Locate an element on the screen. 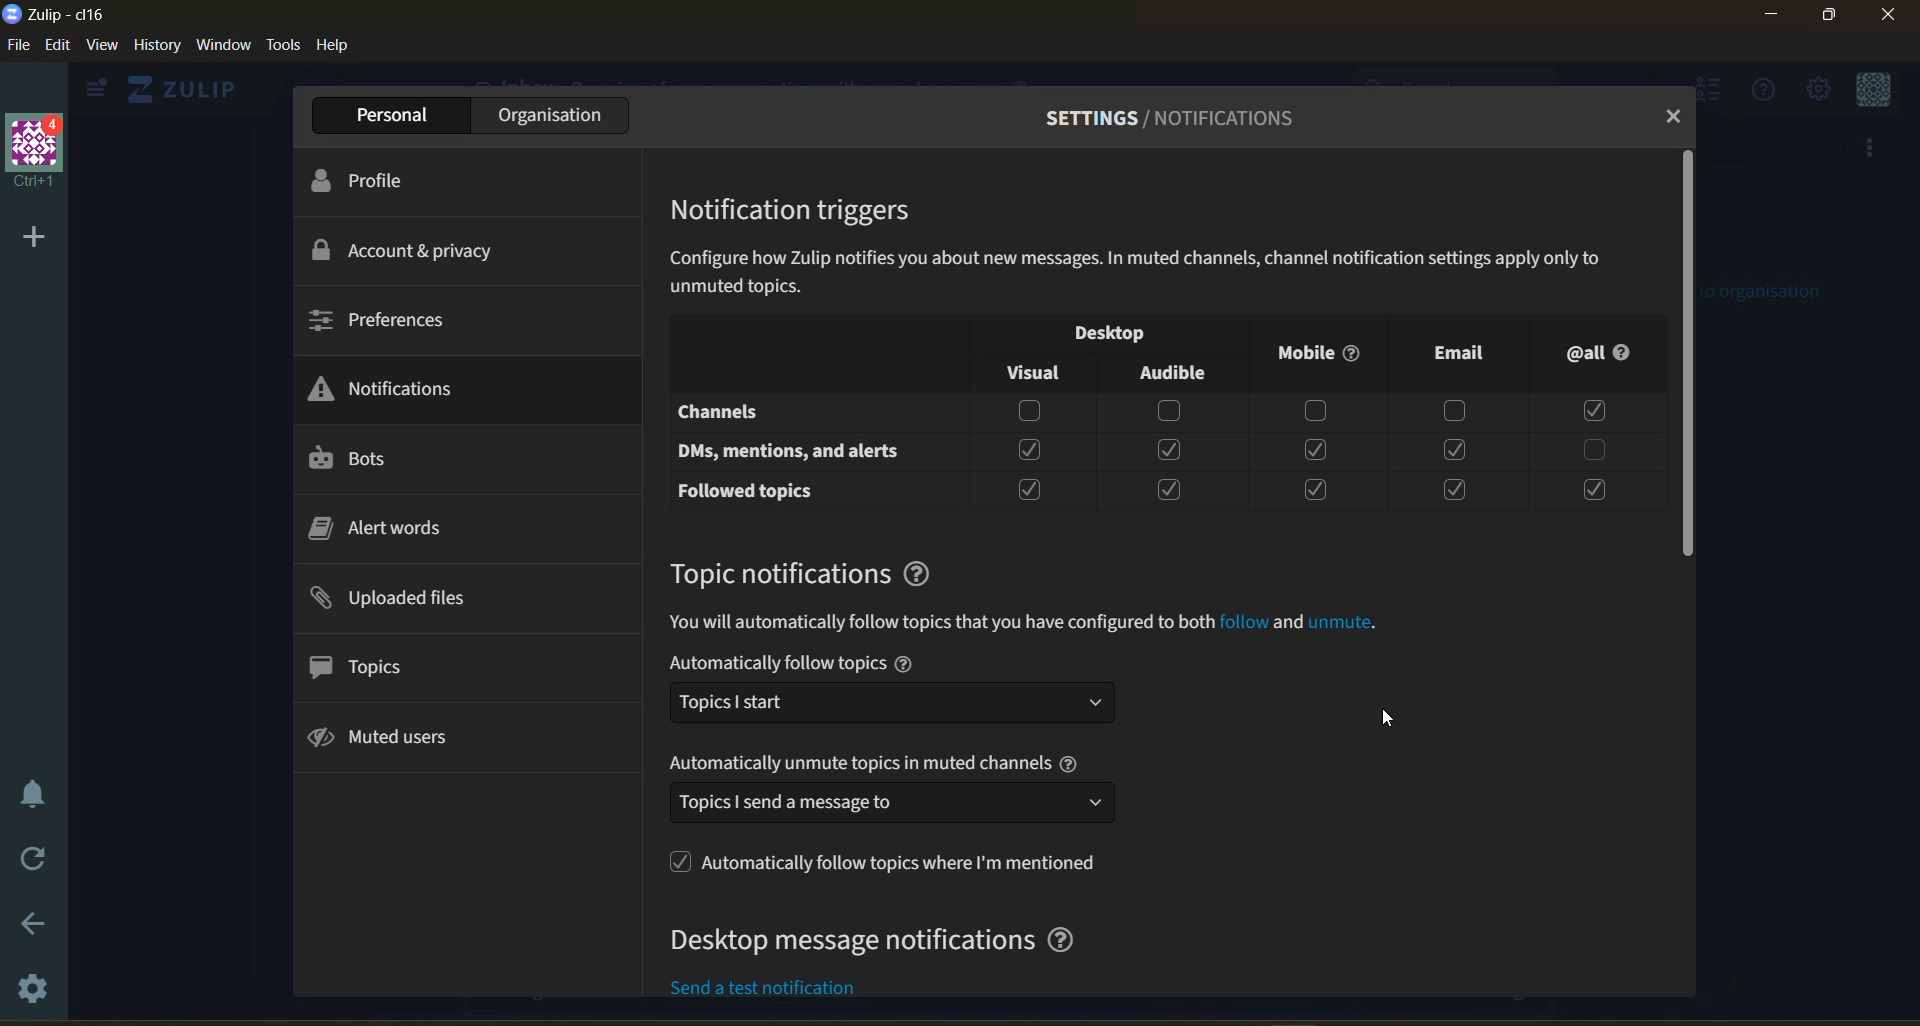 Image resolution: width=1920 pixels, height=1026 pixels. view is located at coordinates (106, 47).